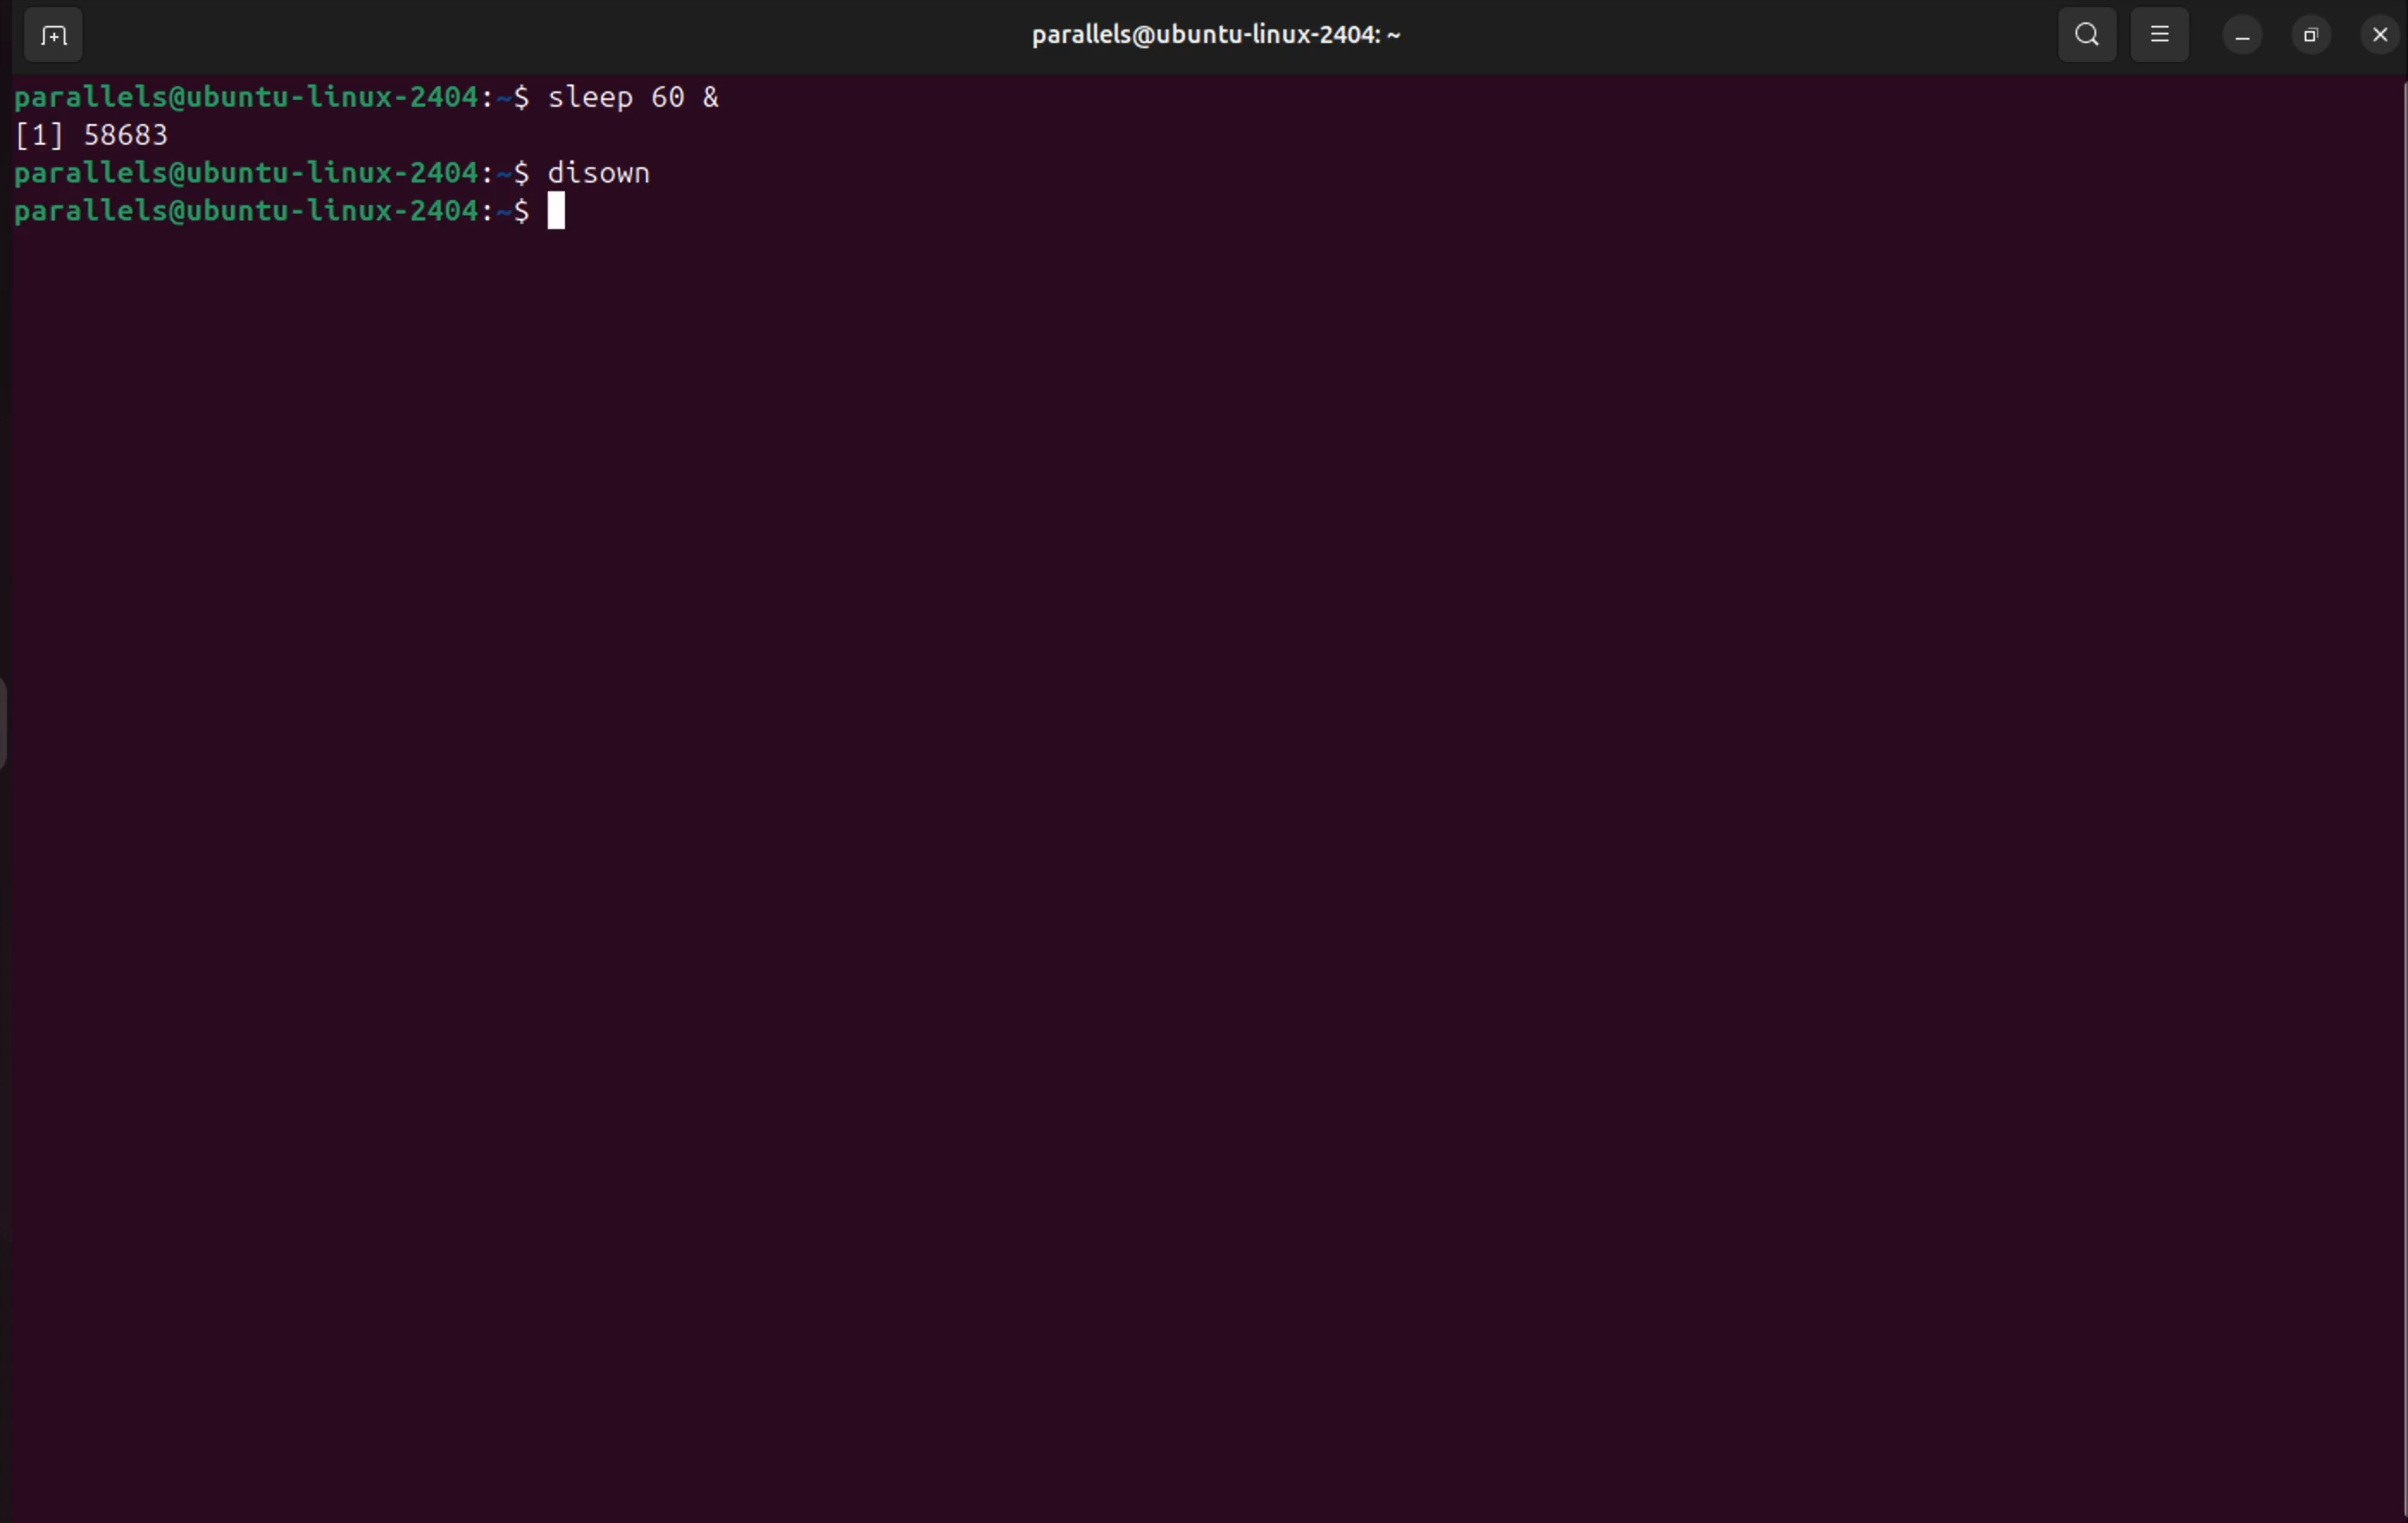 Image resolution: width=2408 pixels, height=1523 pixels. Describe the element at coordinates (49, 38) in the screenshot. I see `add terminal` at that location.